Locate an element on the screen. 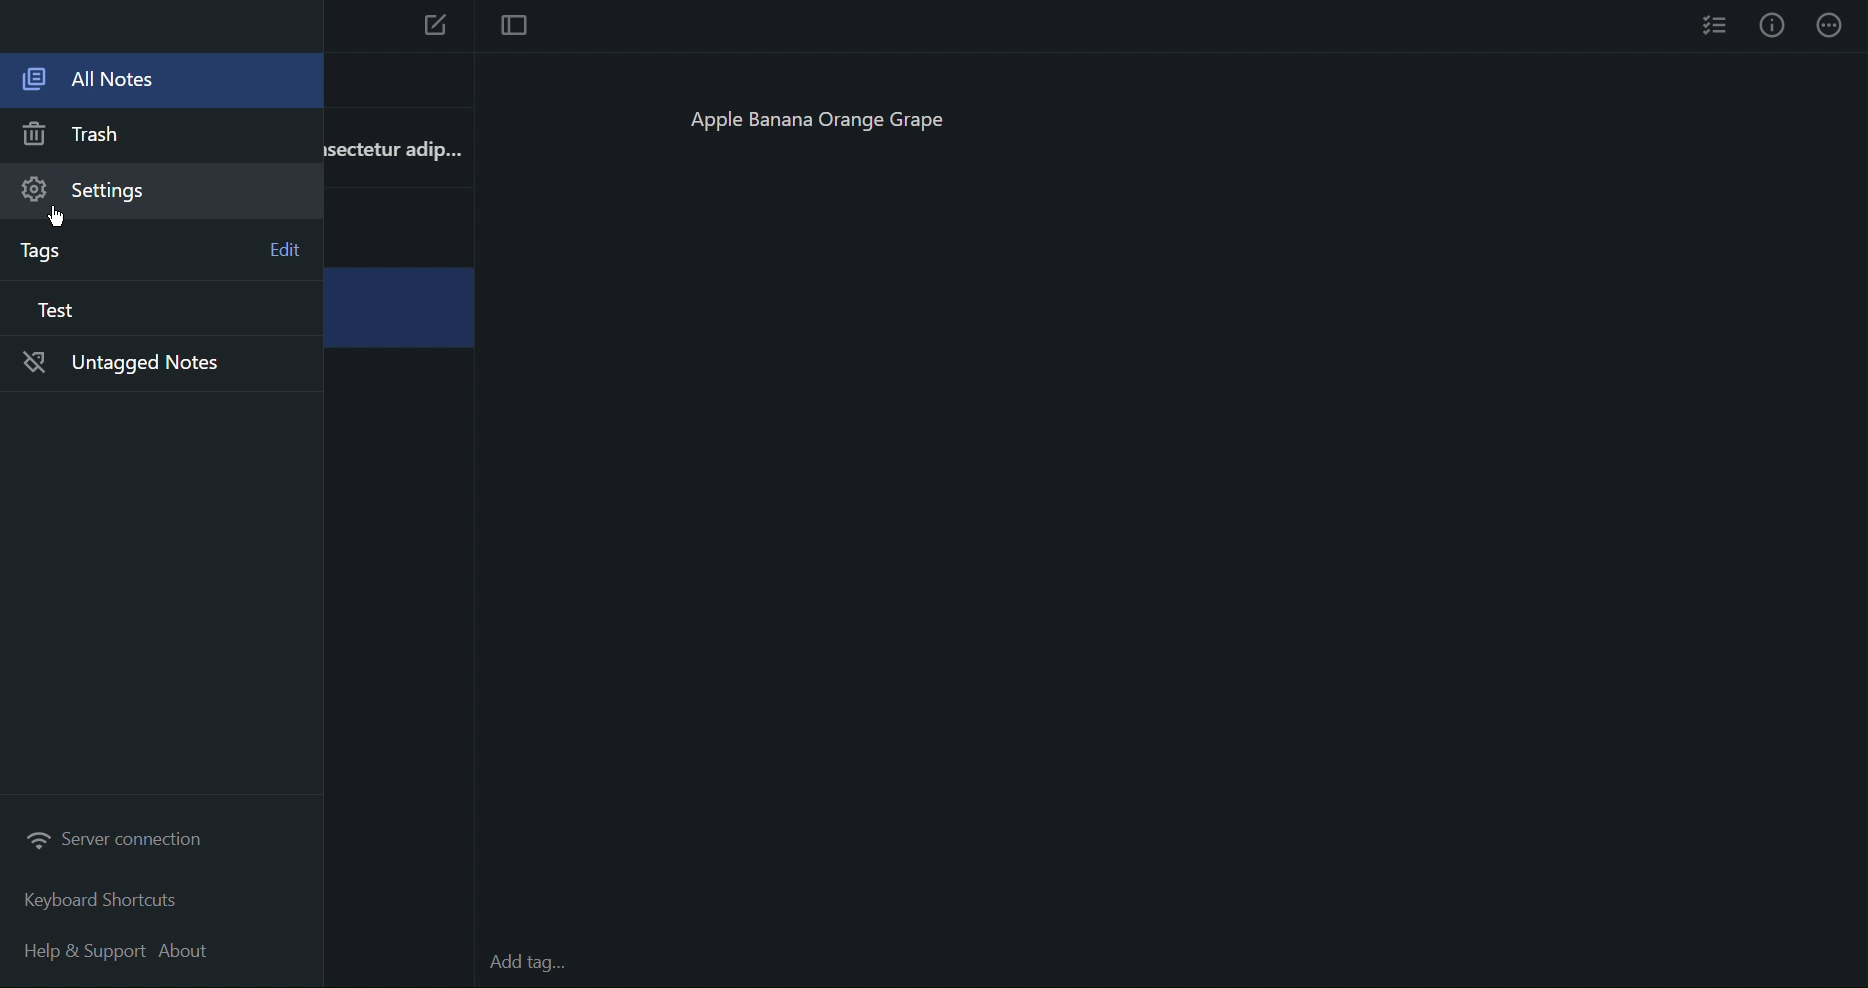 The image size is (1868, 988). Keyboard Shortcus is located at coordinates (100, 901).